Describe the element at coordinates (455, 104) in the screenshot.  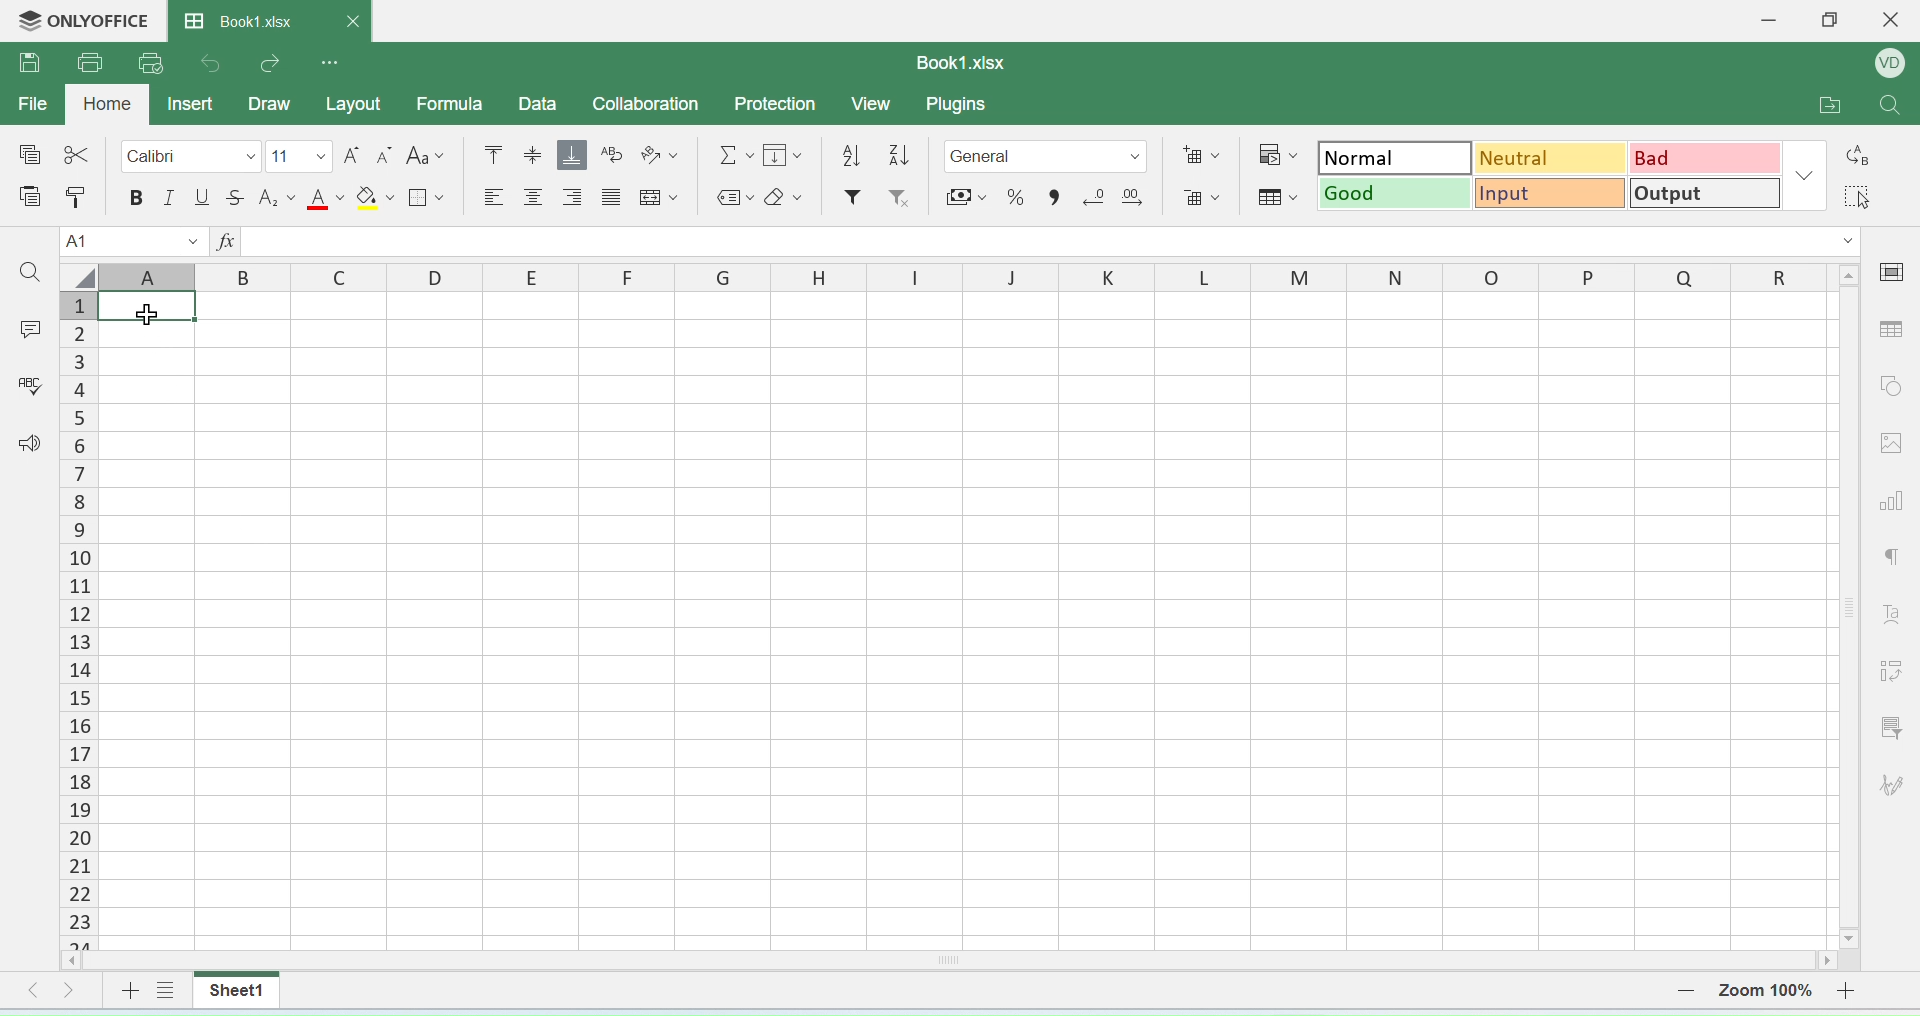
I see `formula` at that location.